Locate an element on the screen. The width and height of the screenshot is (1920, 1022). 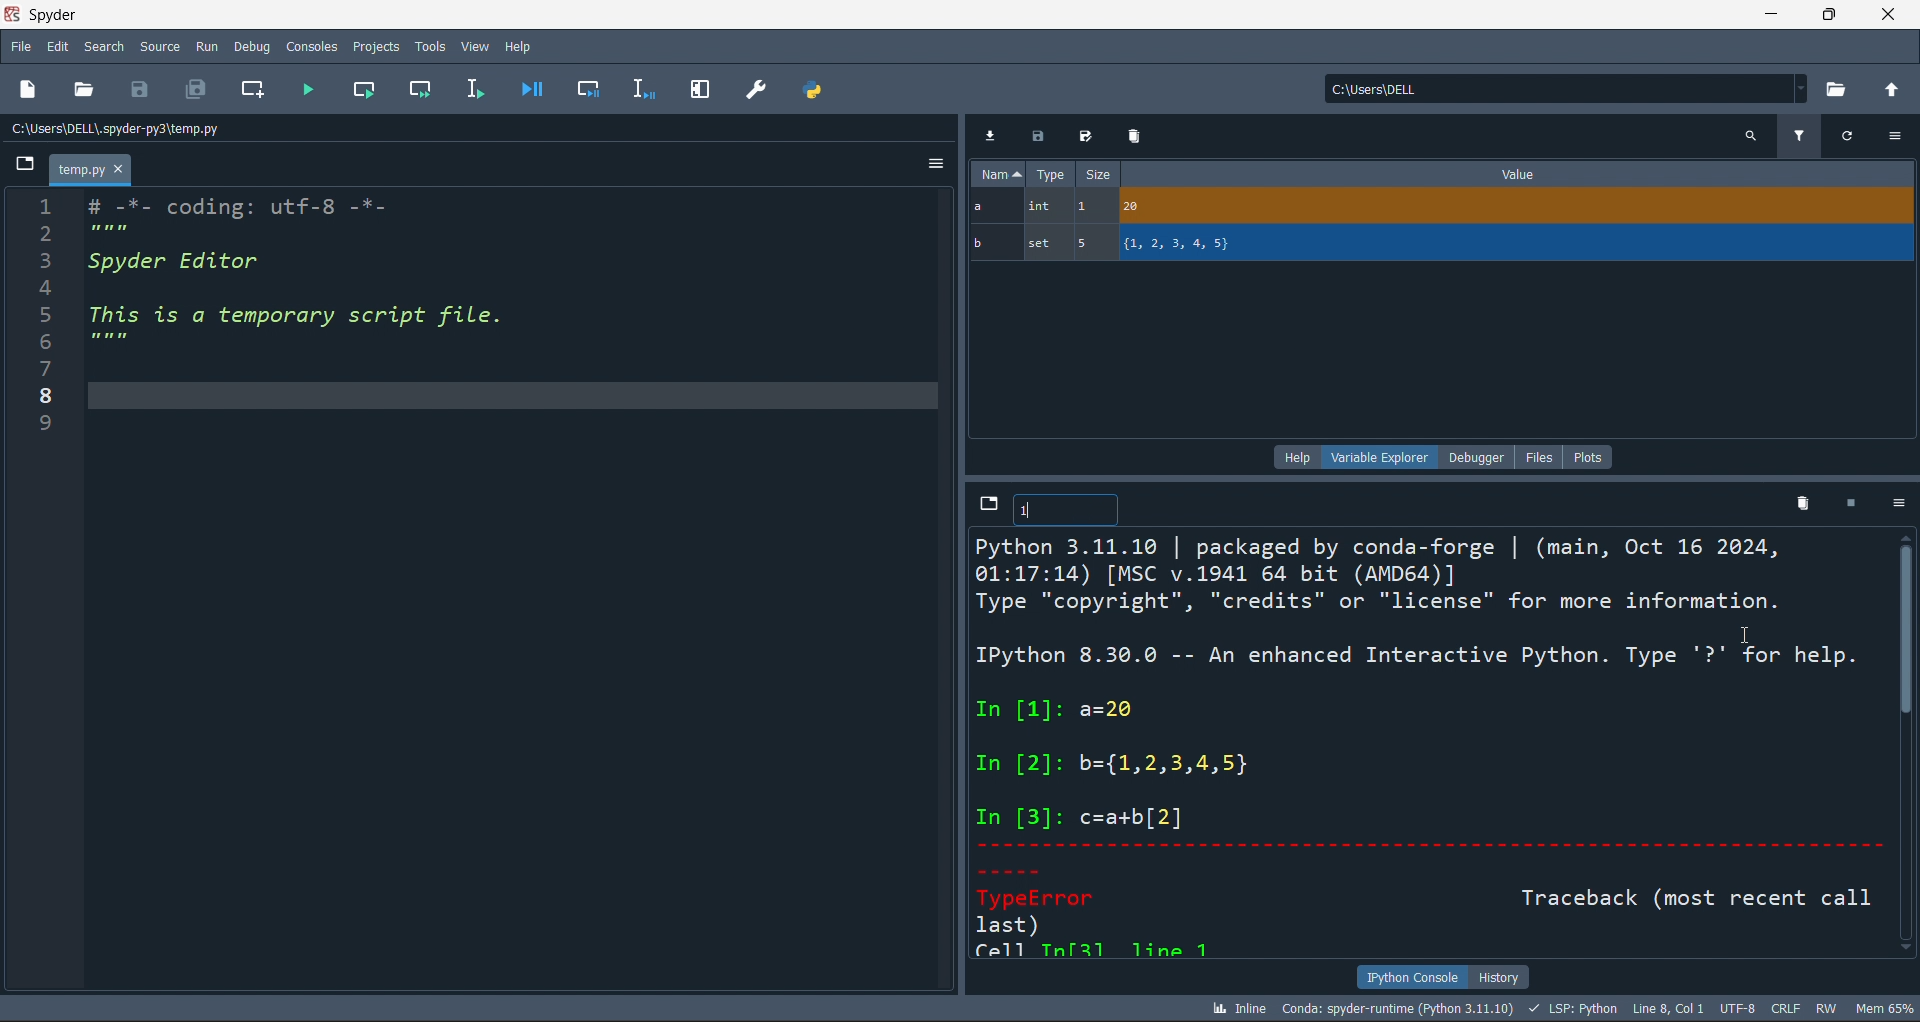
mem 64% is located at coordinates (1882, 1007).